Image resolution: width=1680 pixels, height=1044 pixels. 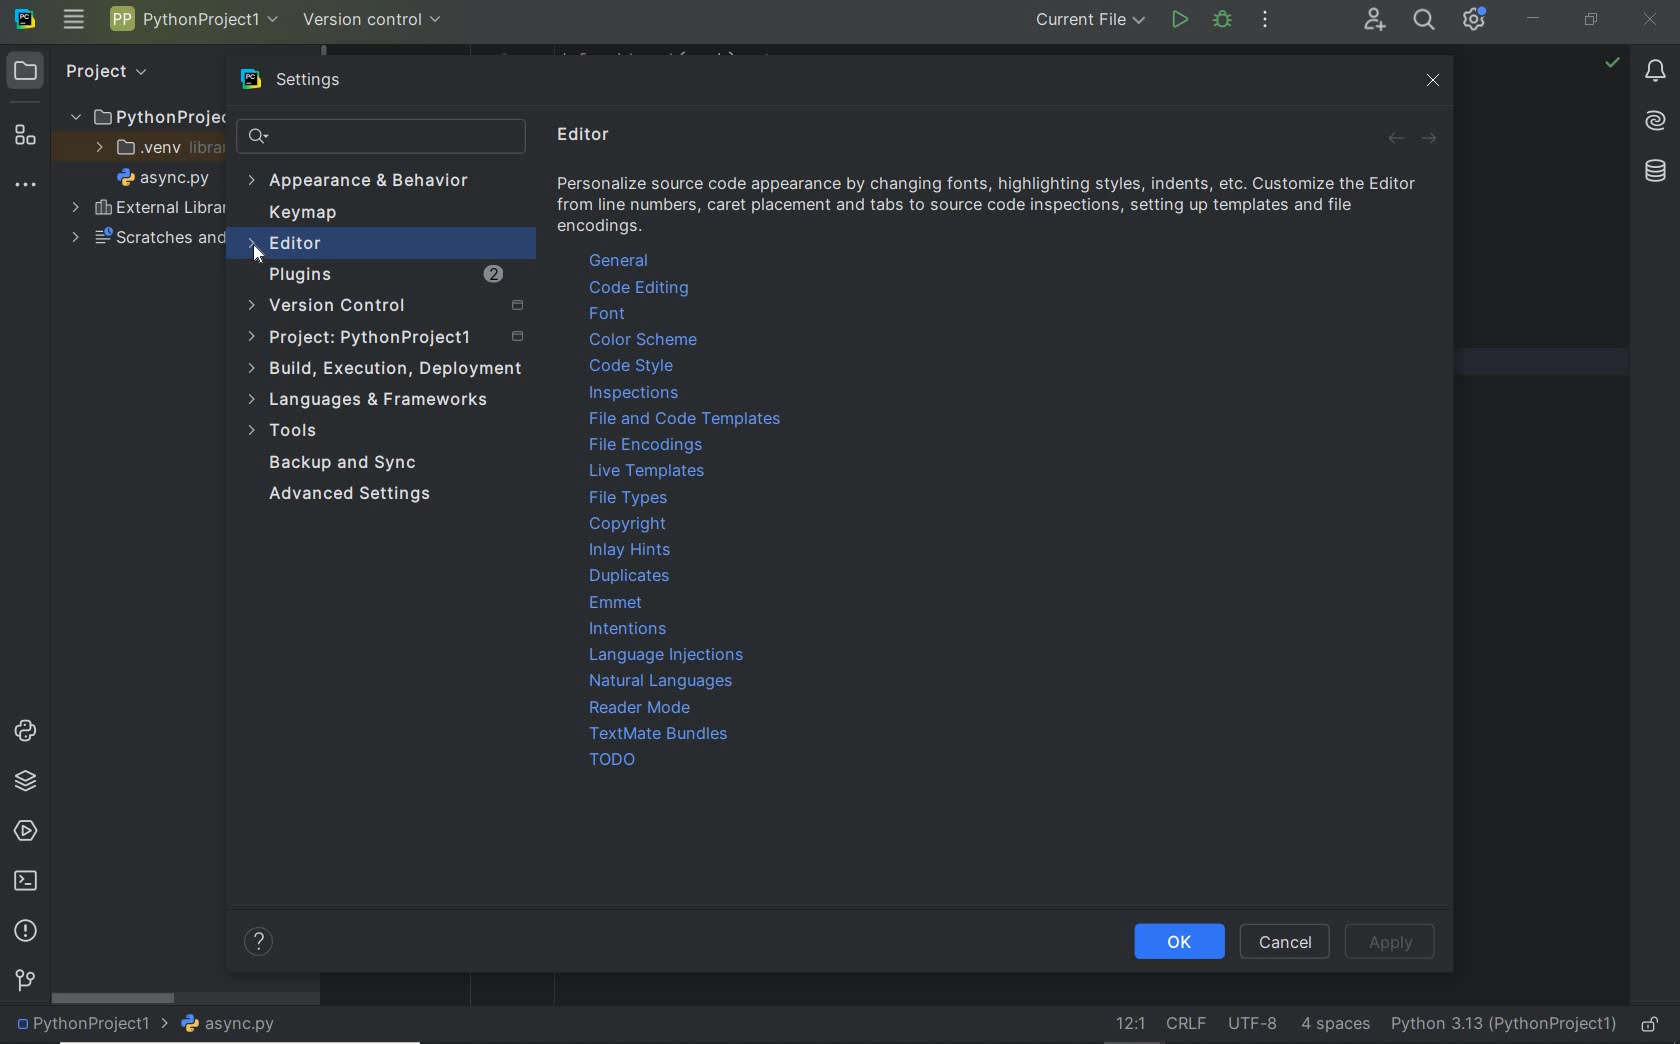 What do you see at coordinates (26, 186) in the screenshot?
I see `more tool windows` at bounding box center [26, 186].